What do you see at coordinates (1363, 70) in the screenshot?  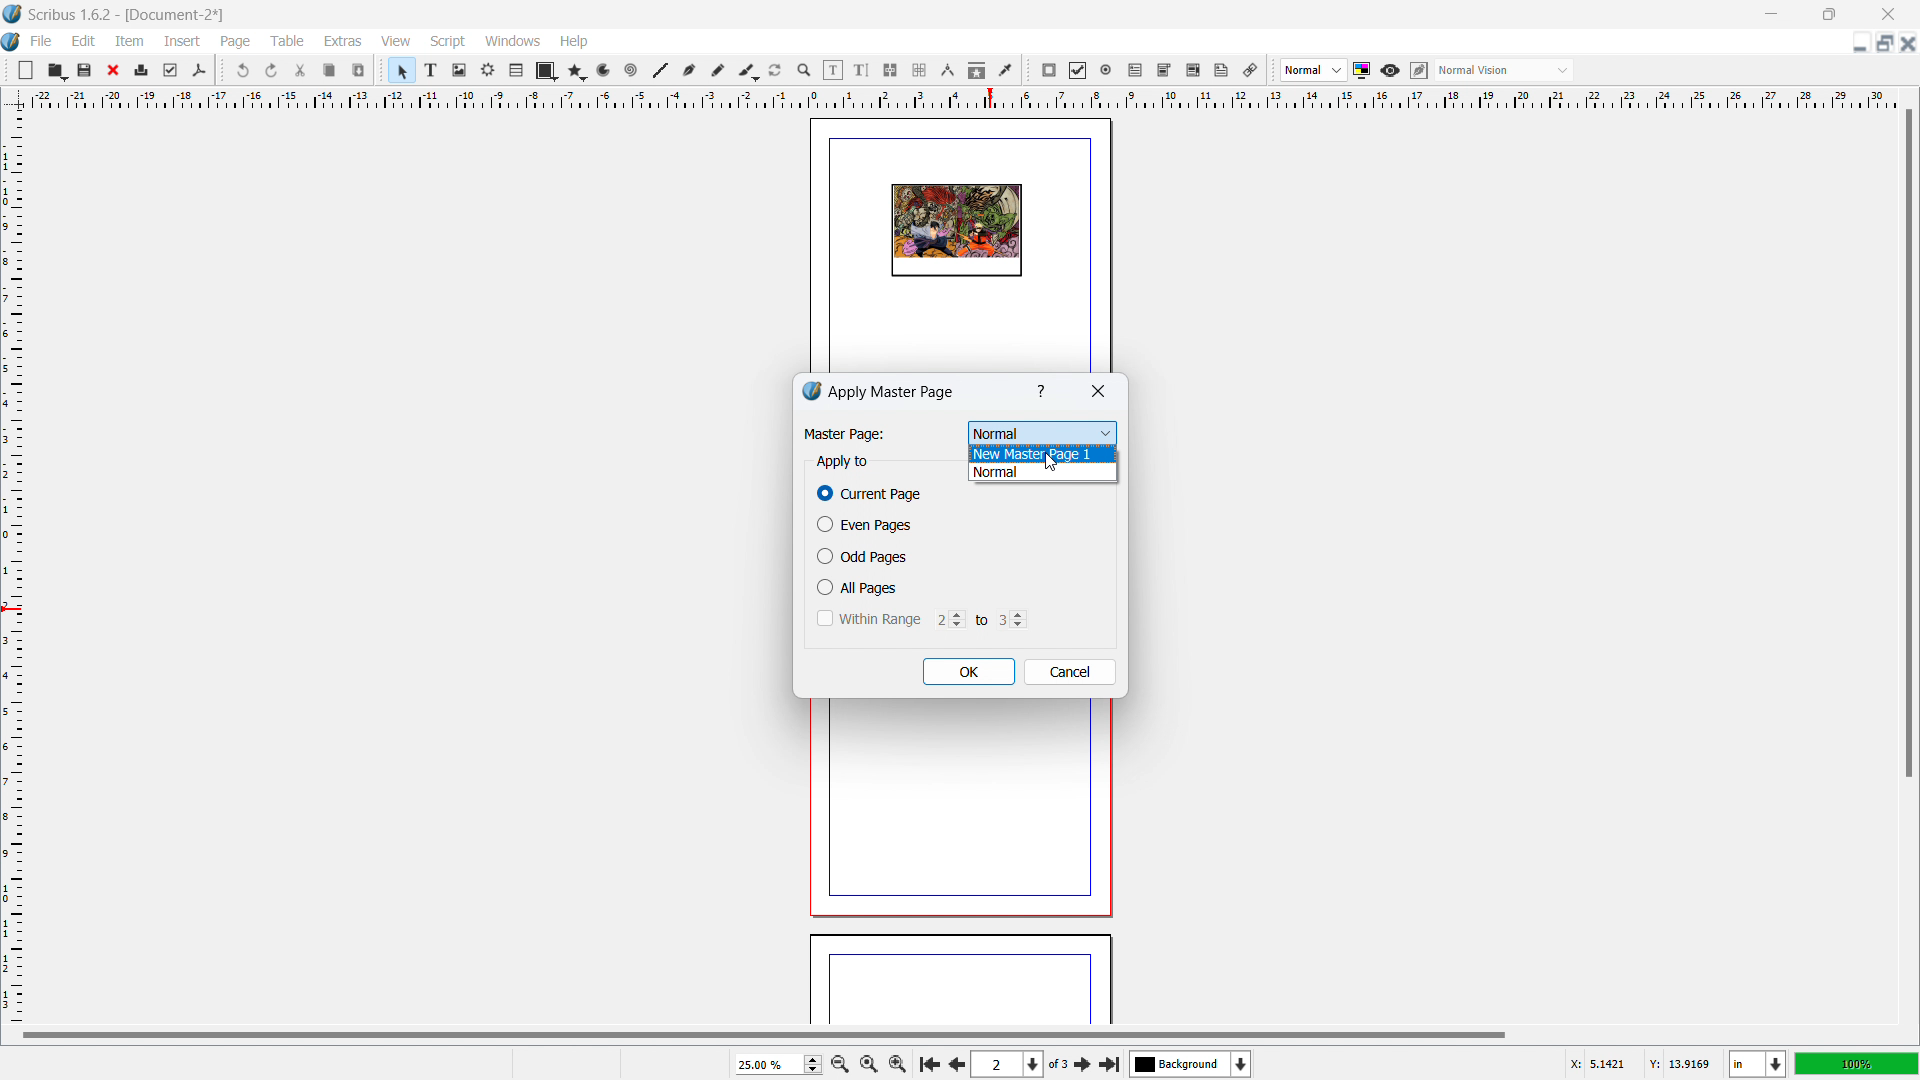 I see `toggle color management system` at bounding box center [1363, 70].